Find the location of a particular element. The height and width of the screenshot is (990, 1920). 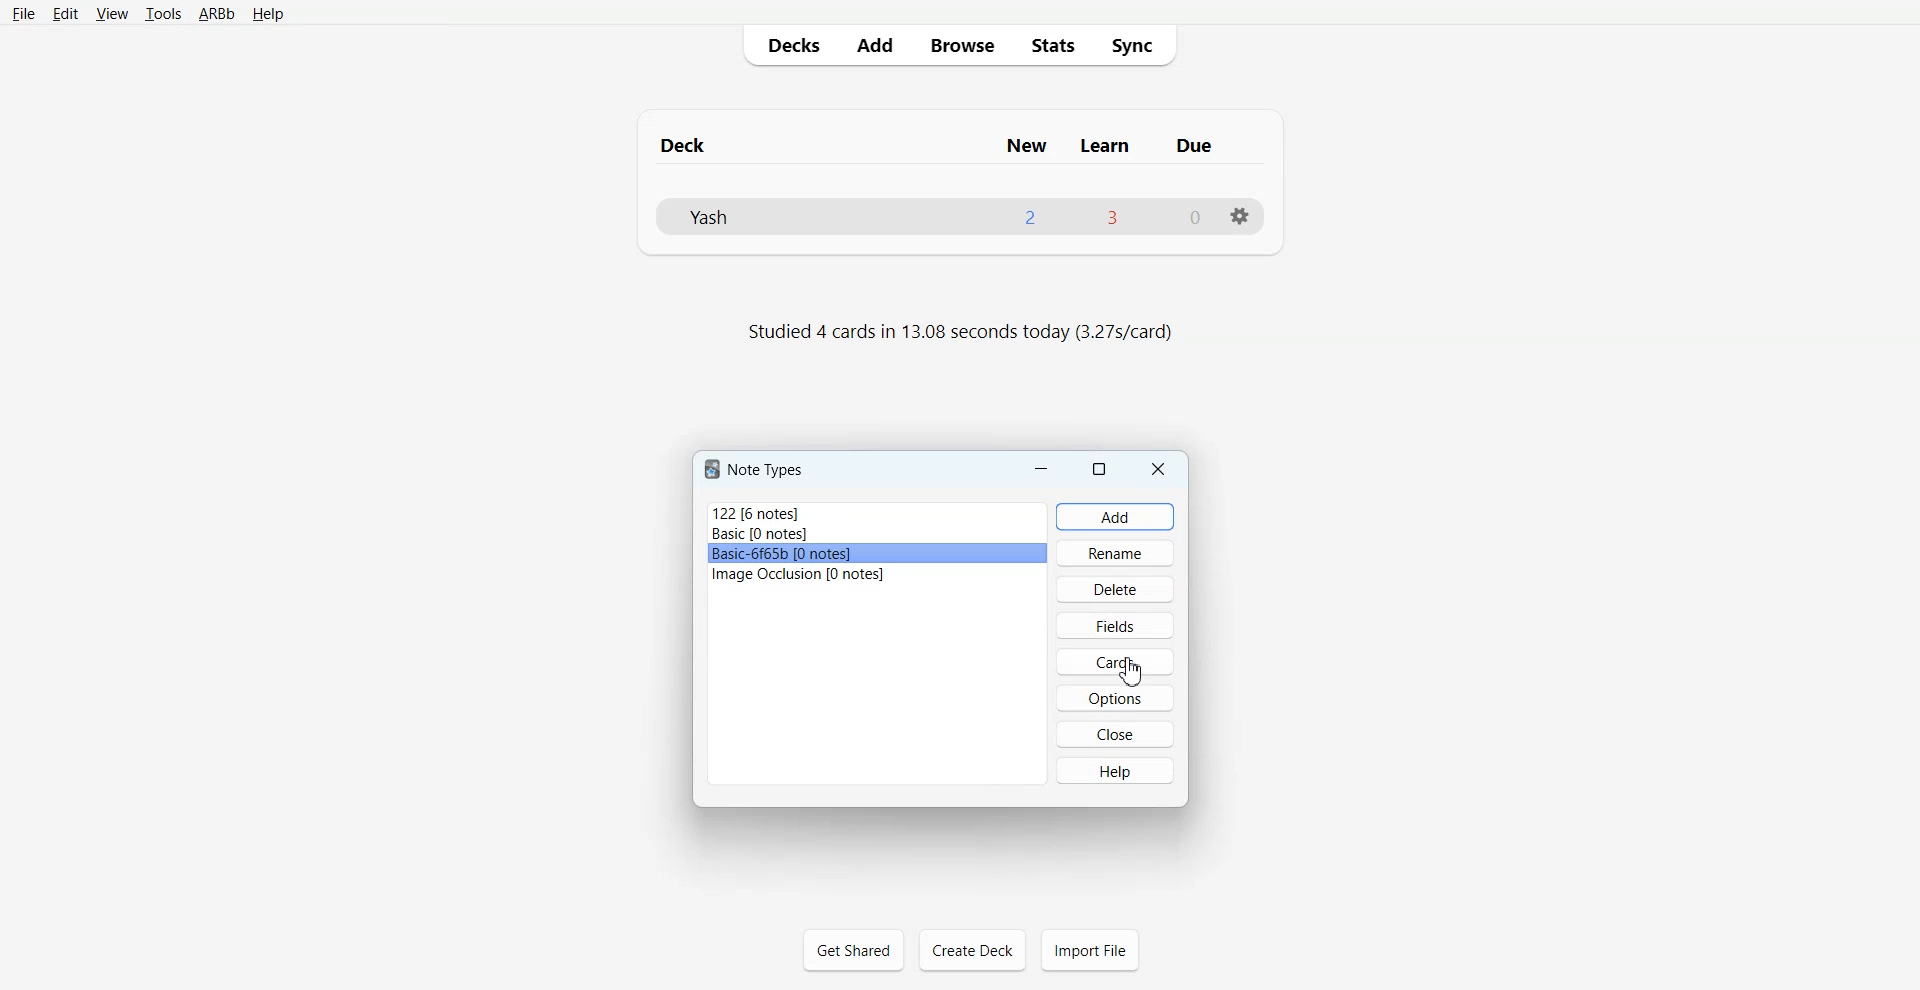

Decks is located at coordinates (789, 45).